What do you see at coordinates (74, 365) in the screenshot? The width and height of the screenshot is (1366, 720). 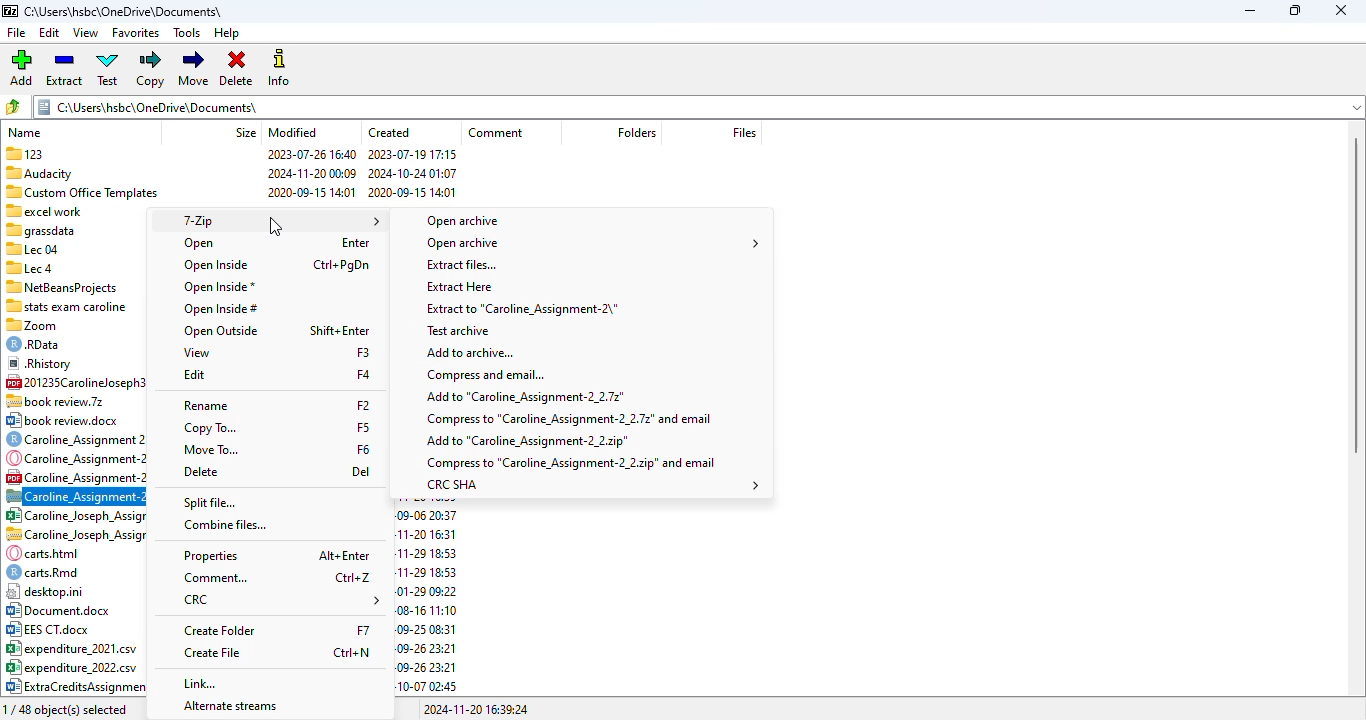 I see `.Rhistory 92456 2024-02-28 00:24 2022-11-26 17:25` at bounding box center [74, 365].